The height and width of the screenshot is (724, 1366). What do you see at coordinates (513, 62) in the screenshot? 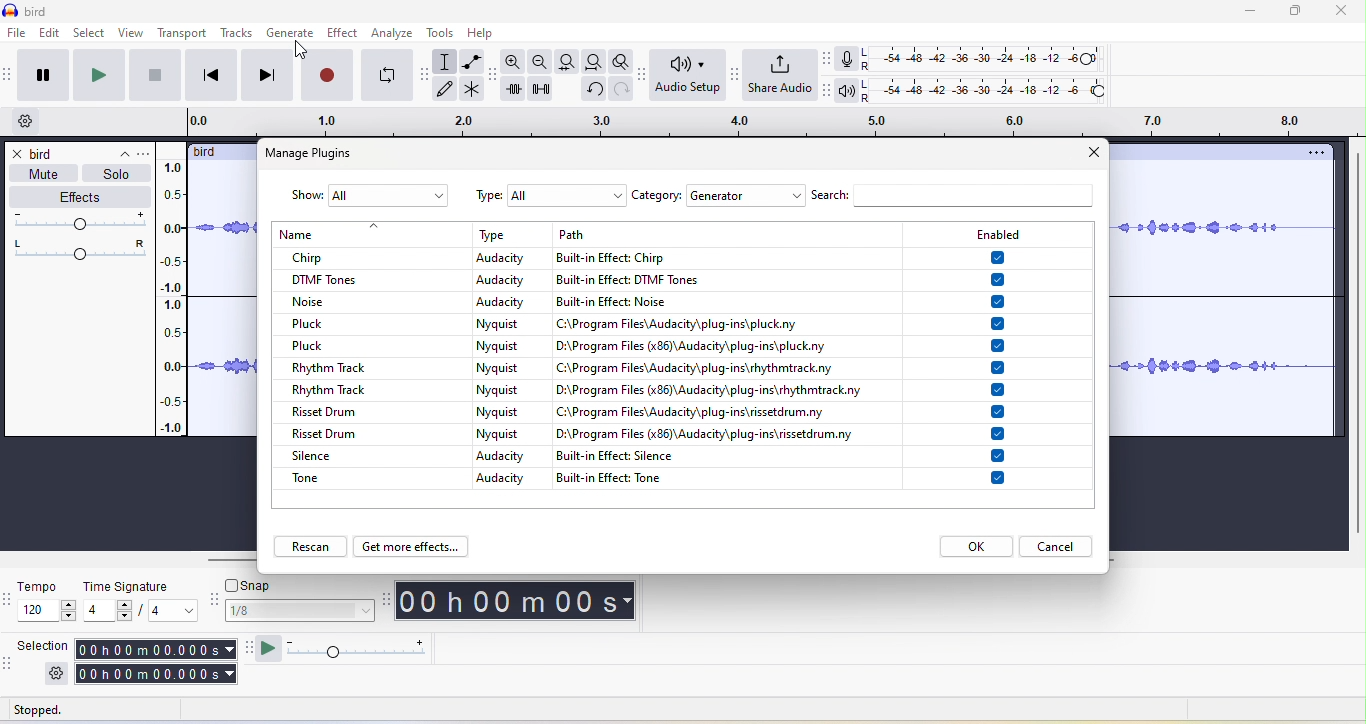
I see `zoom in` at bounding box center [513, 62].